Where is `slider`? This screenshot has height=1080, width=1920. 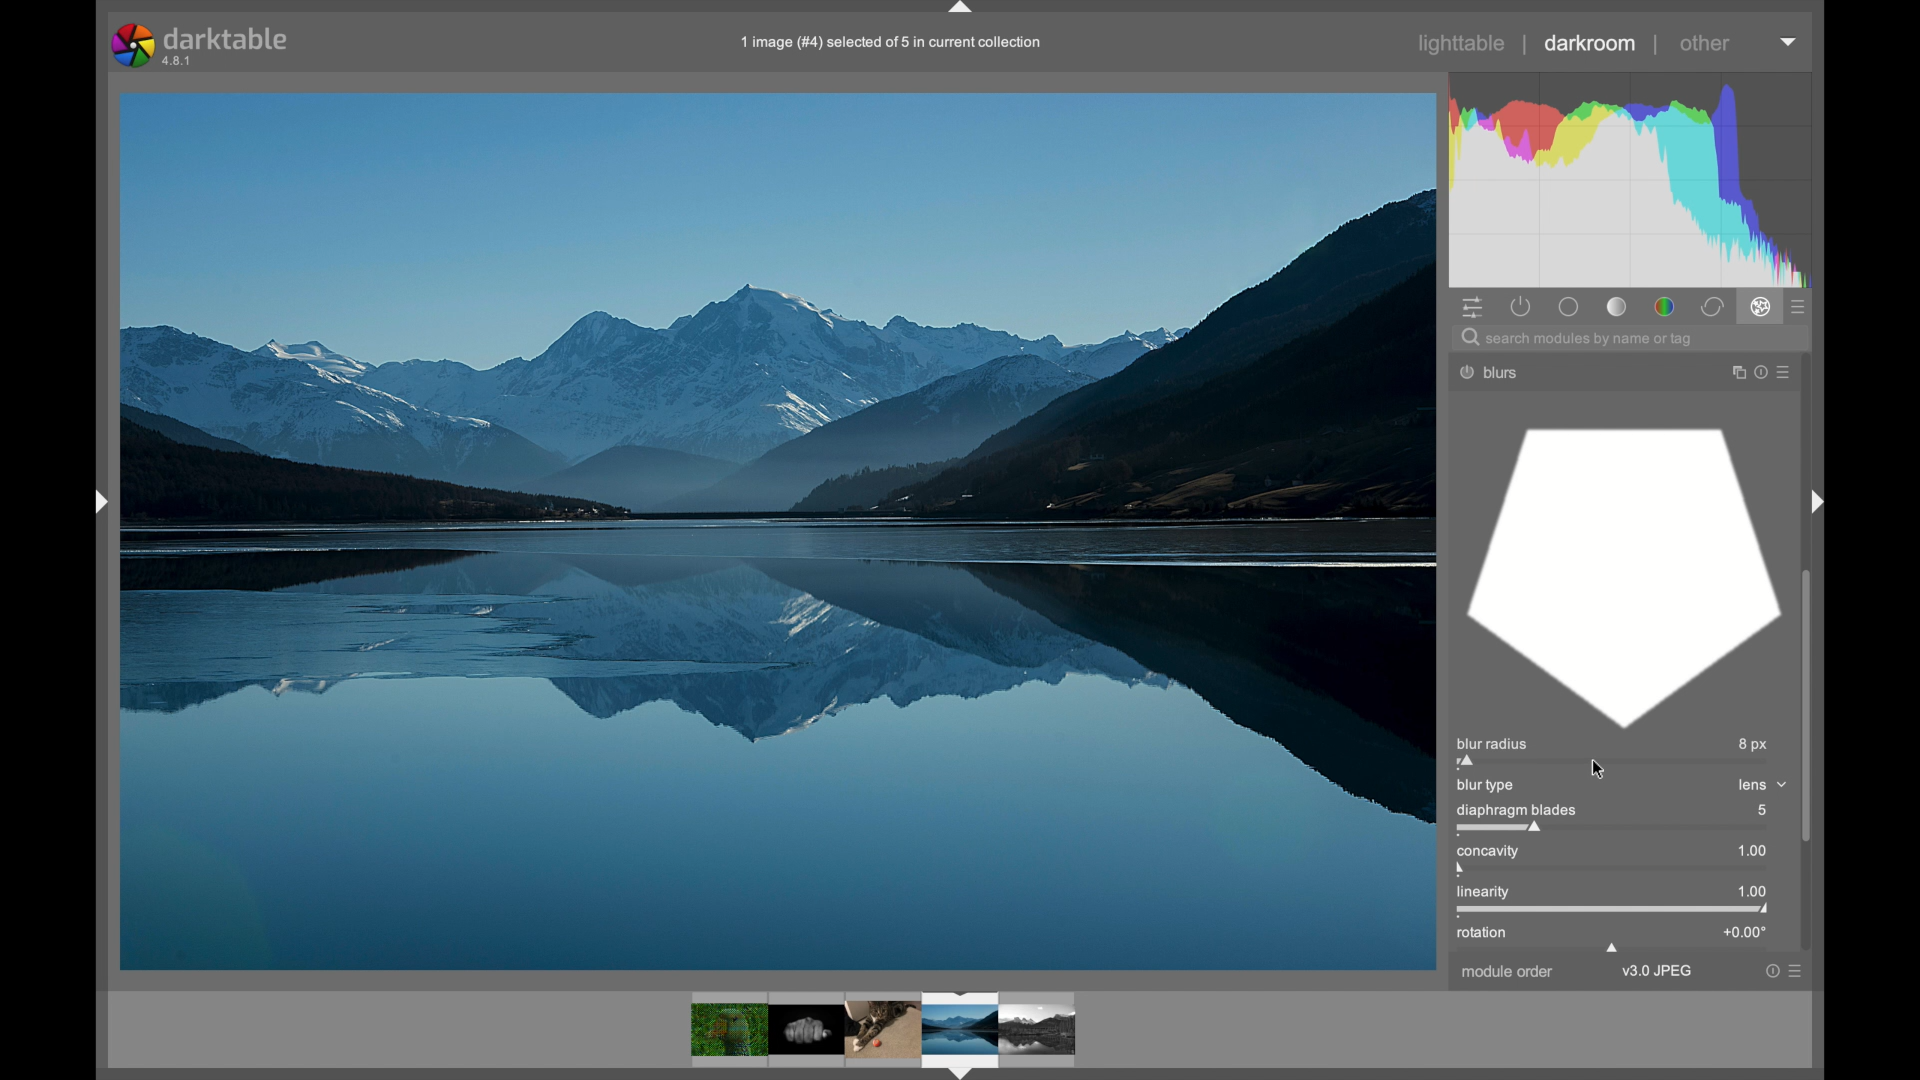 slider is located at coordinates (1610, 763).